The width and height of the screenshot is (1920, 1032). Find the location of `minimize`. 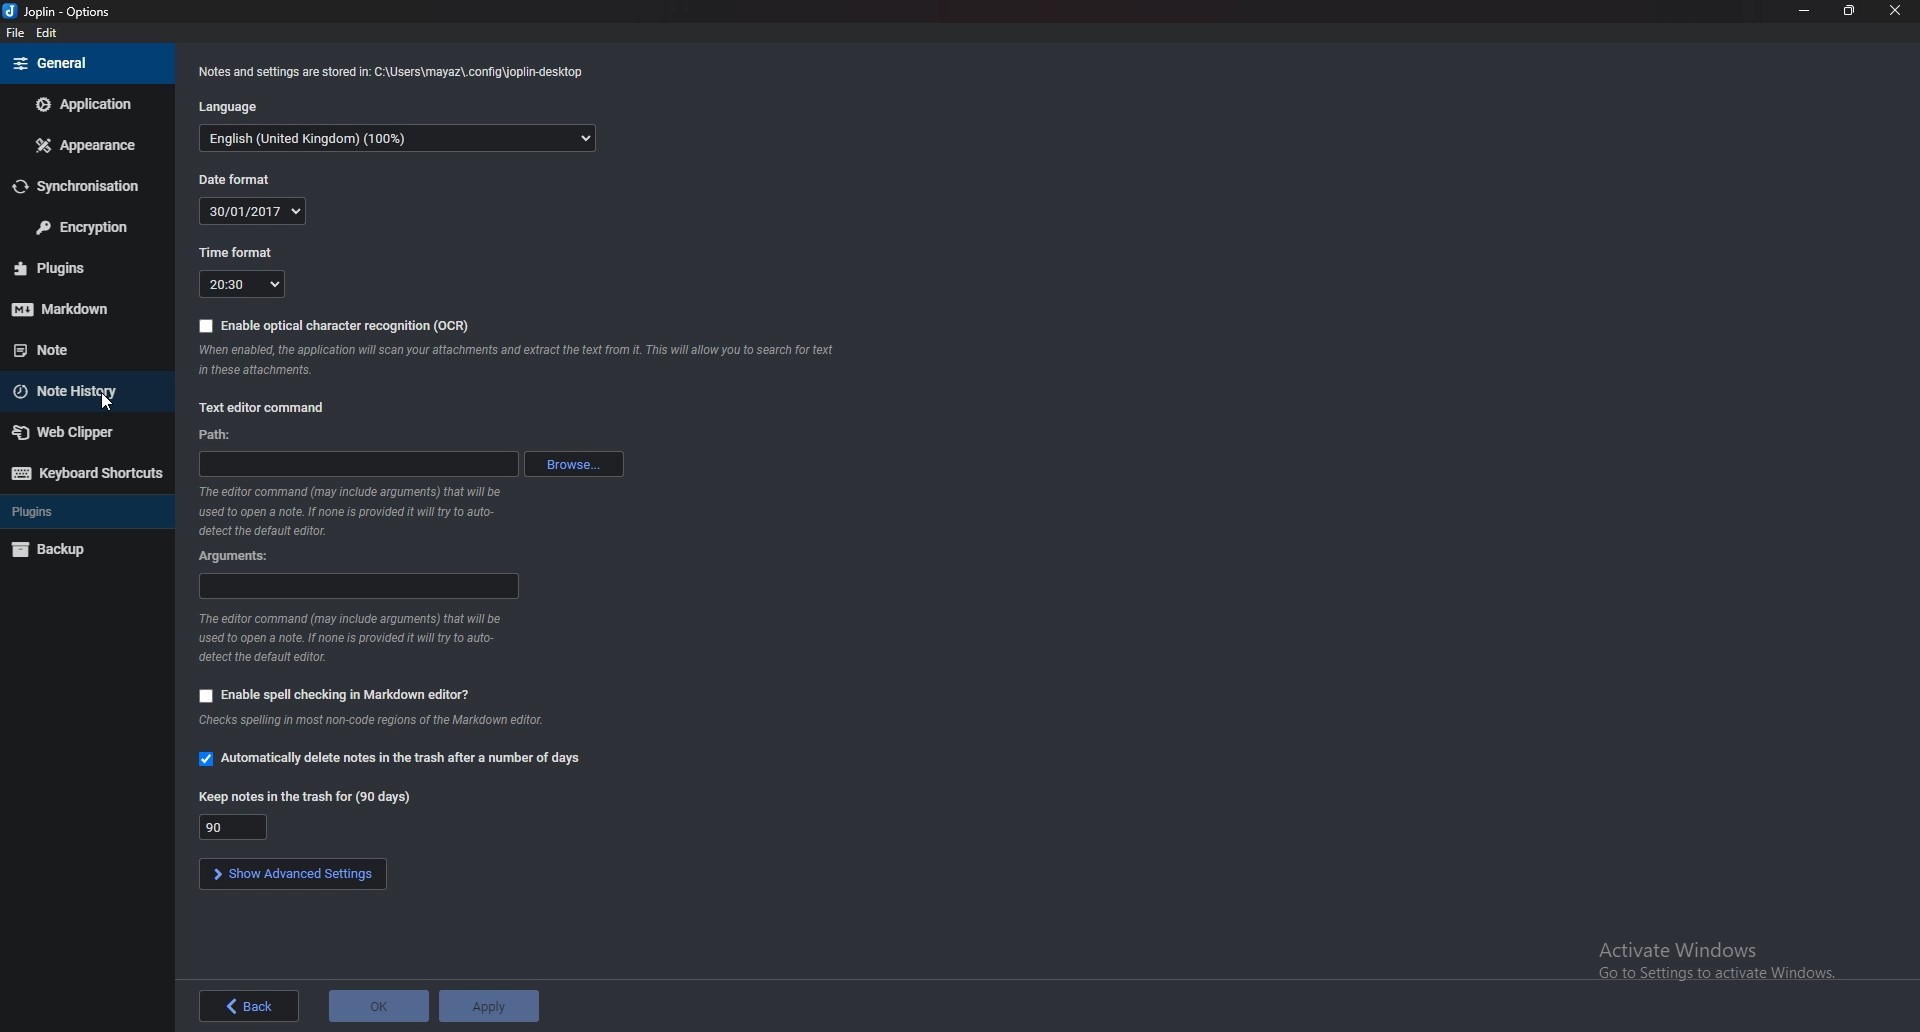

minimize is located at coordinates (1806, 10).